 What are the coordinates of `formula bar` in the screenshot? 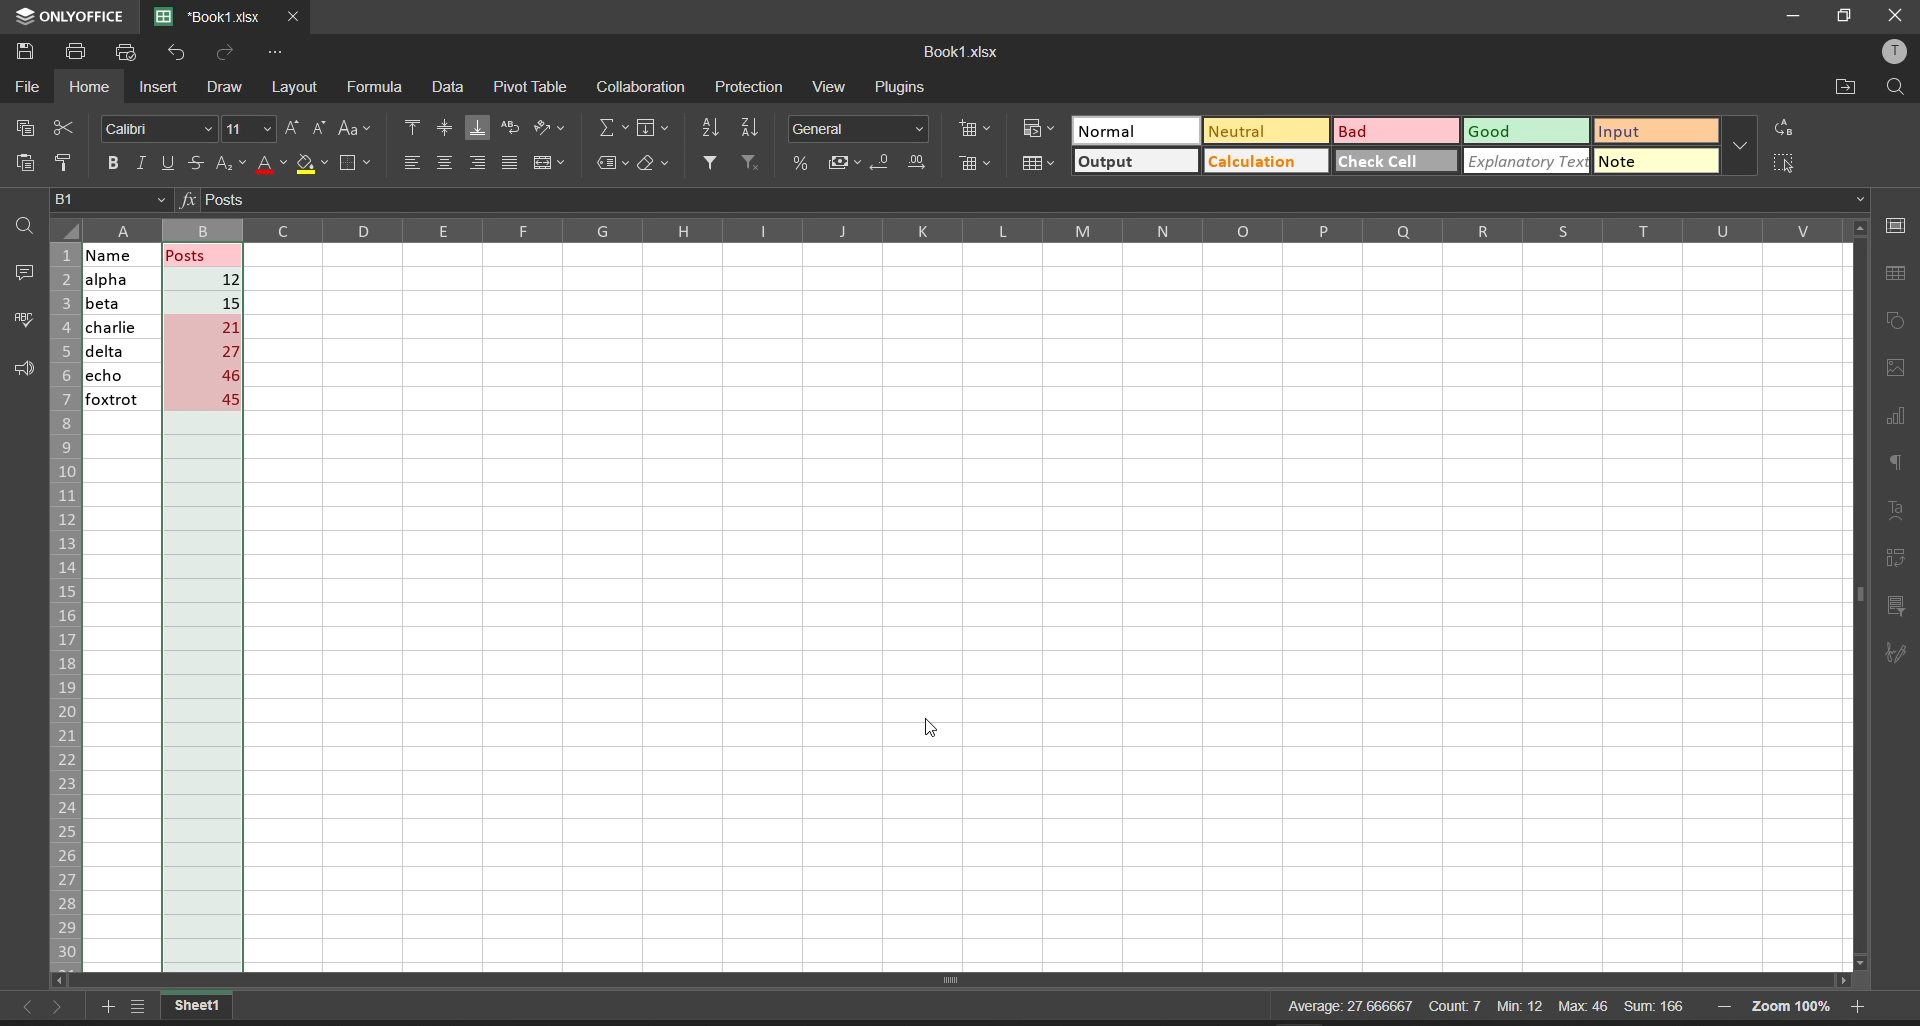 It's located at (1039, 202).